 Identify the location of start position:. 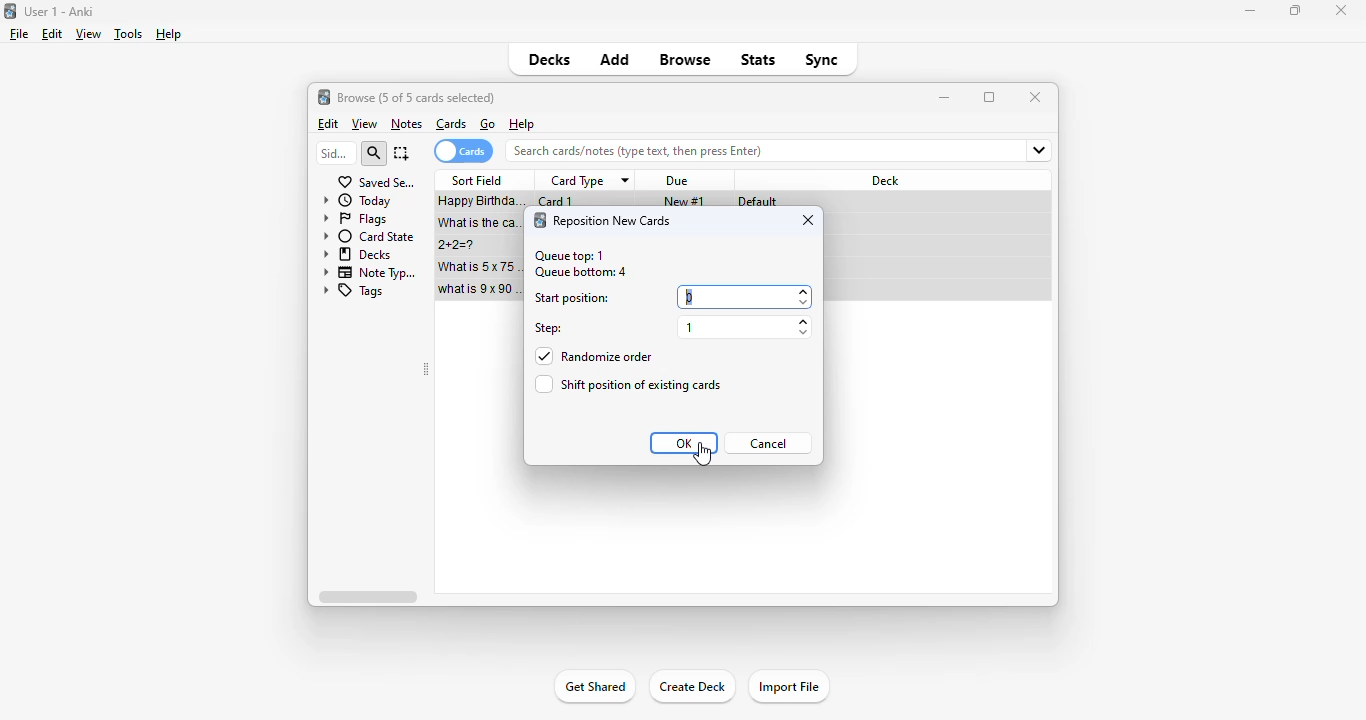
(574, 298).